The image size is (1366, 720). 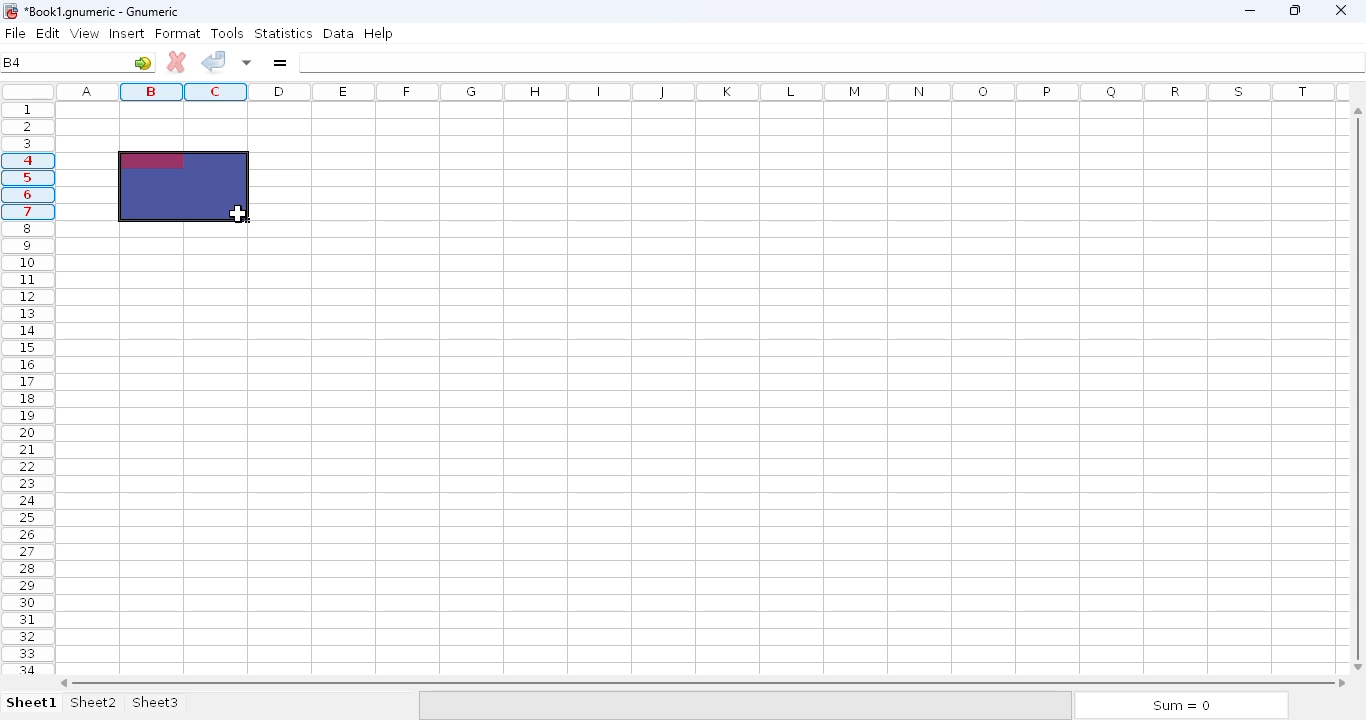 What do you see at coordinates (1179, 706) in the screenshot?
I see `sum = 0` at bounding box center [1179, 706].